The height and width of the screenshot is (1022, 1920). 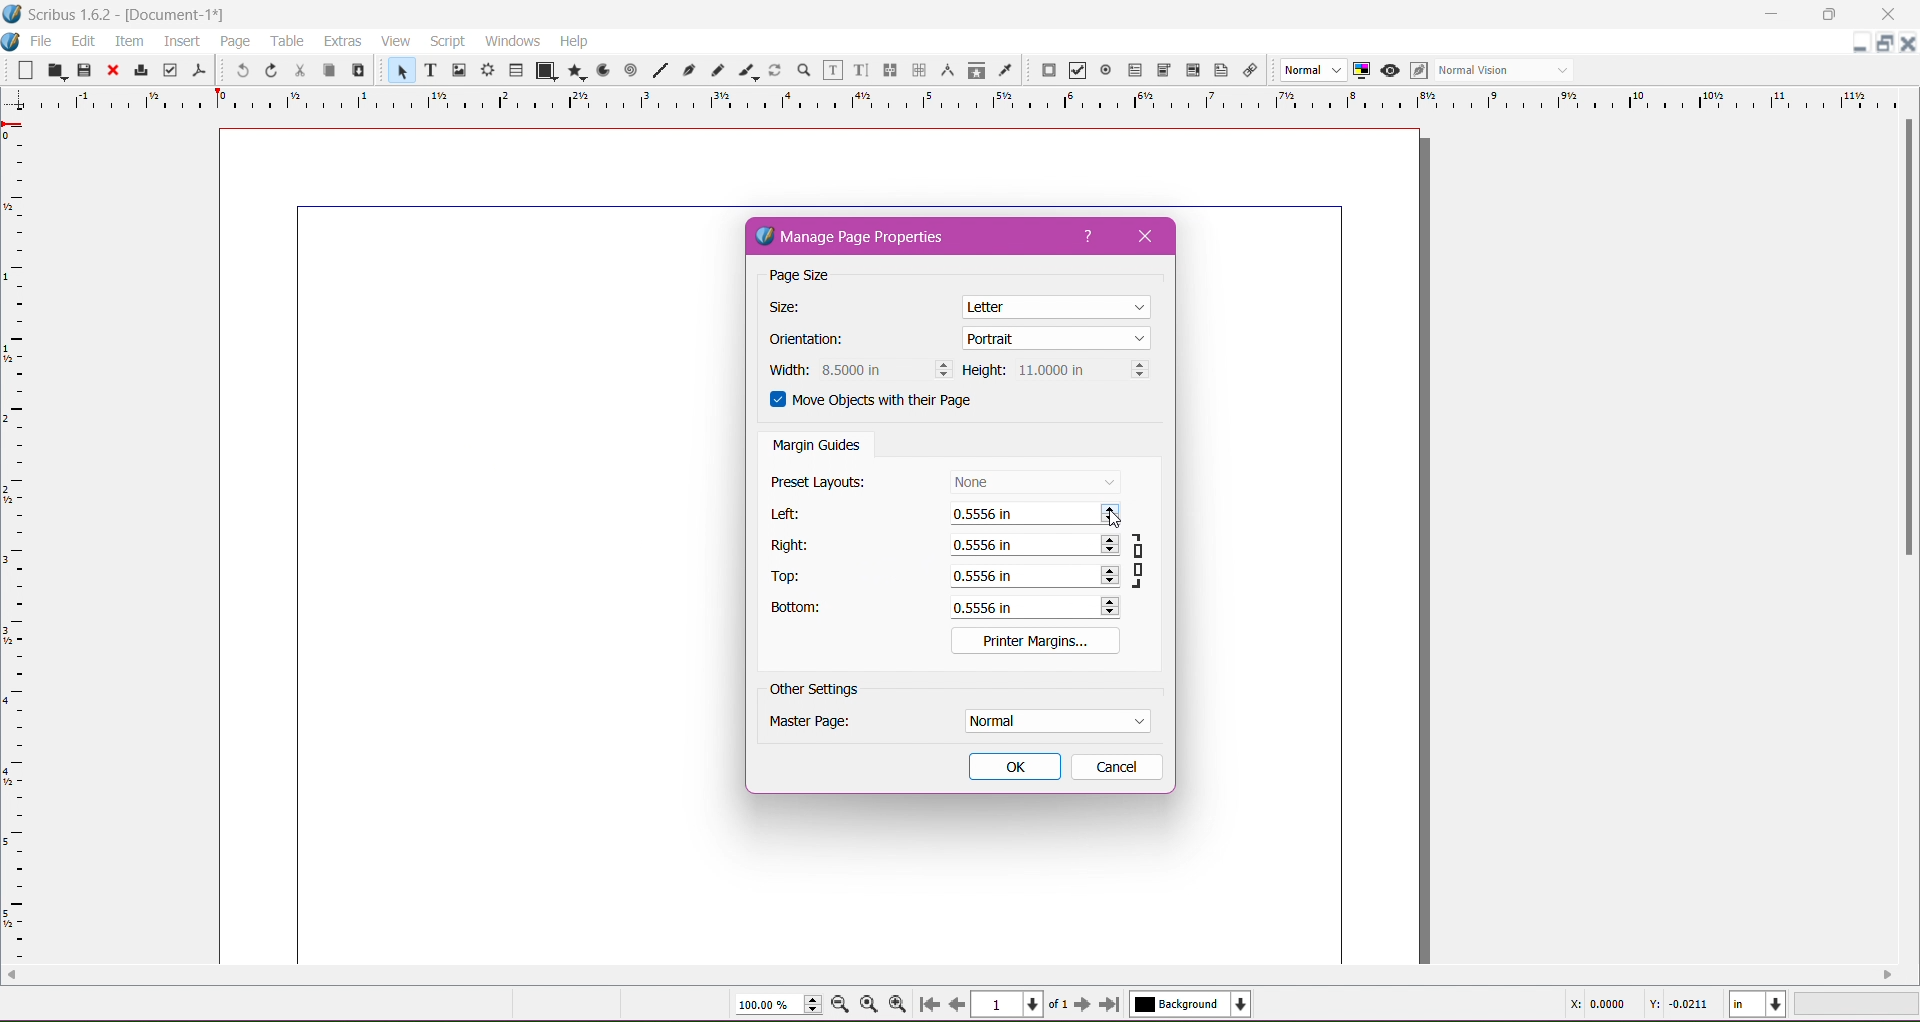 I want to click on Preflight Verifier, so click(x=170, y=70).